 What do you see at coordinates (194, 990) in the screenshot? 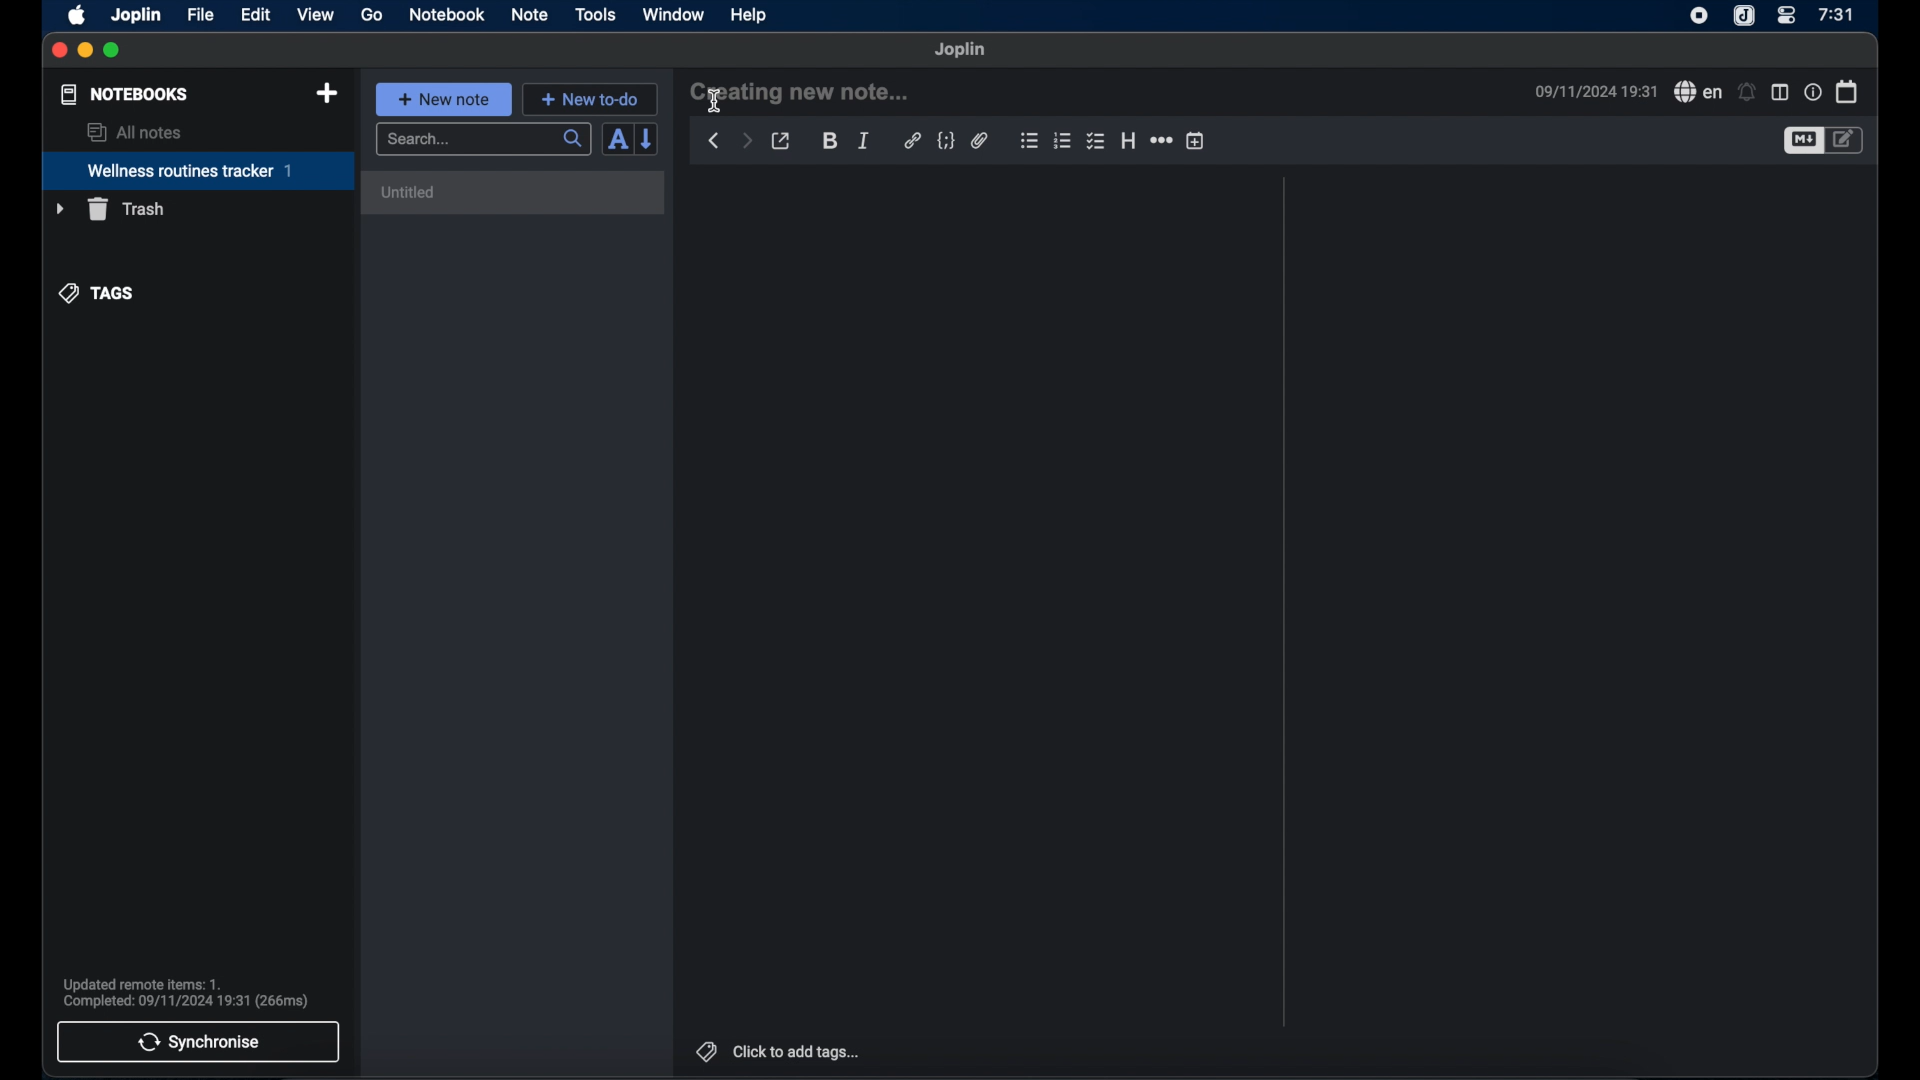
I see `Updated remote items: 1. Complete: 09/11/2024 19:31 (266ms)` at bounding box center [194, 990].